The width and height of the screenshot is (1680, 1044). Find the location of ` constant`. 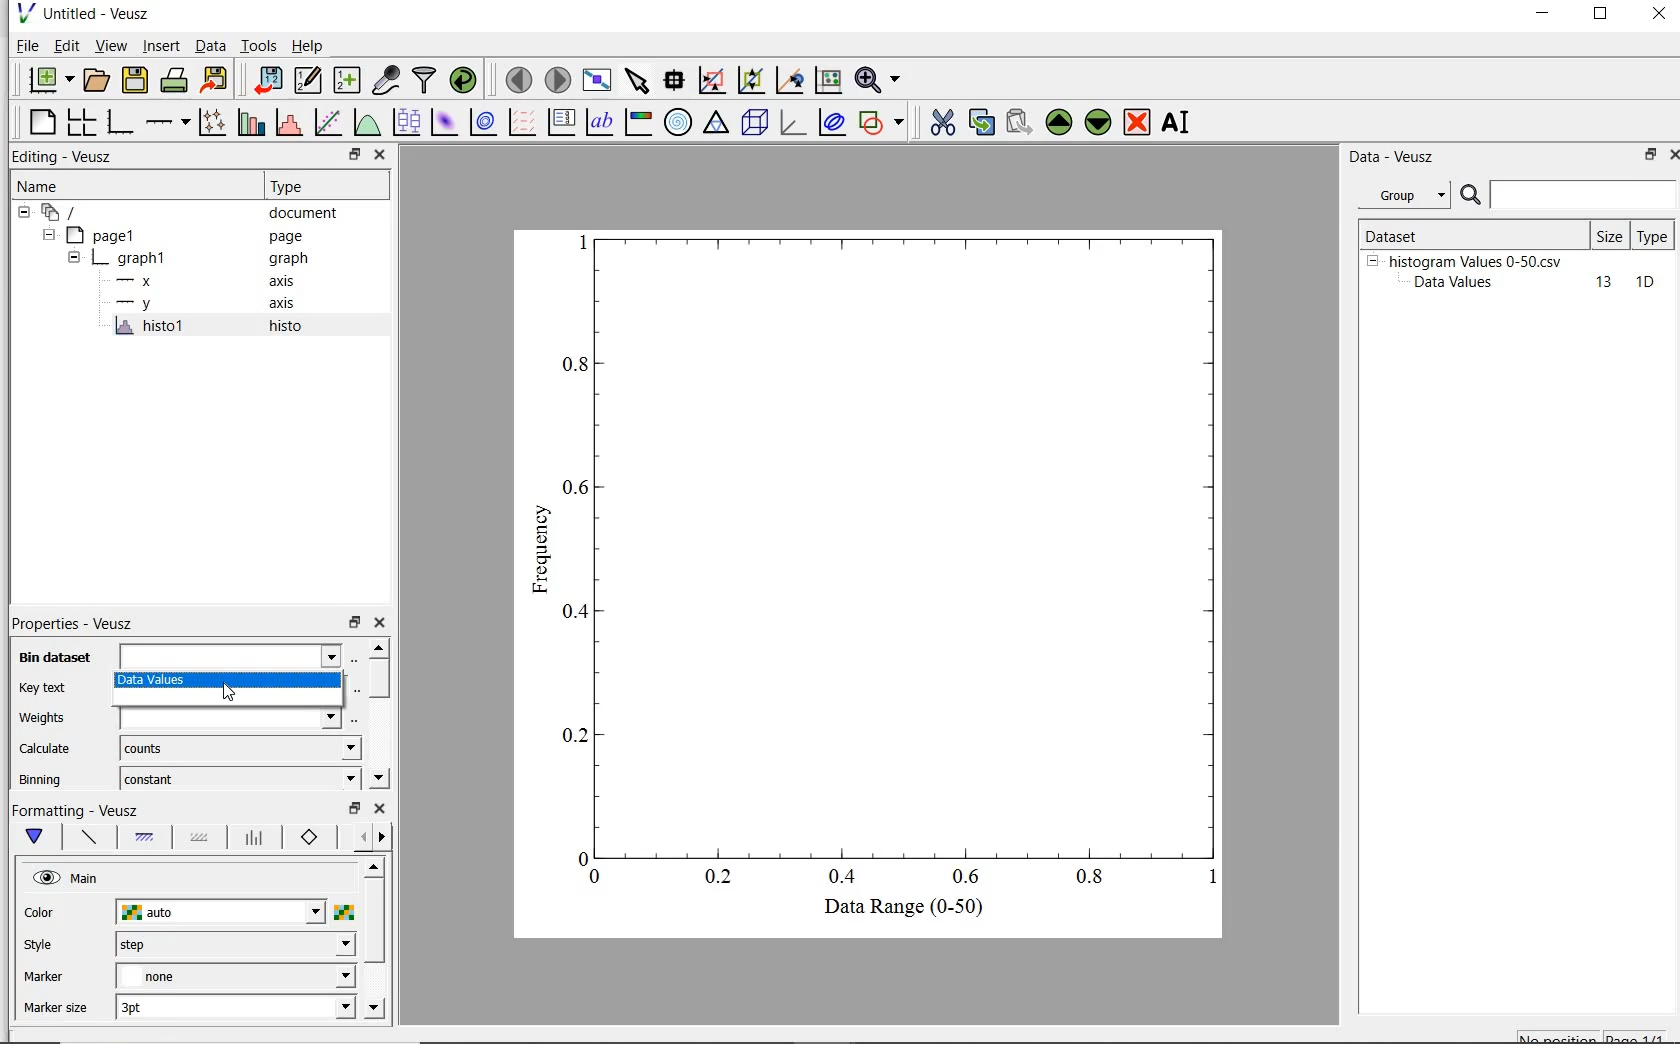

 constant is located at coordinates (236, 777).